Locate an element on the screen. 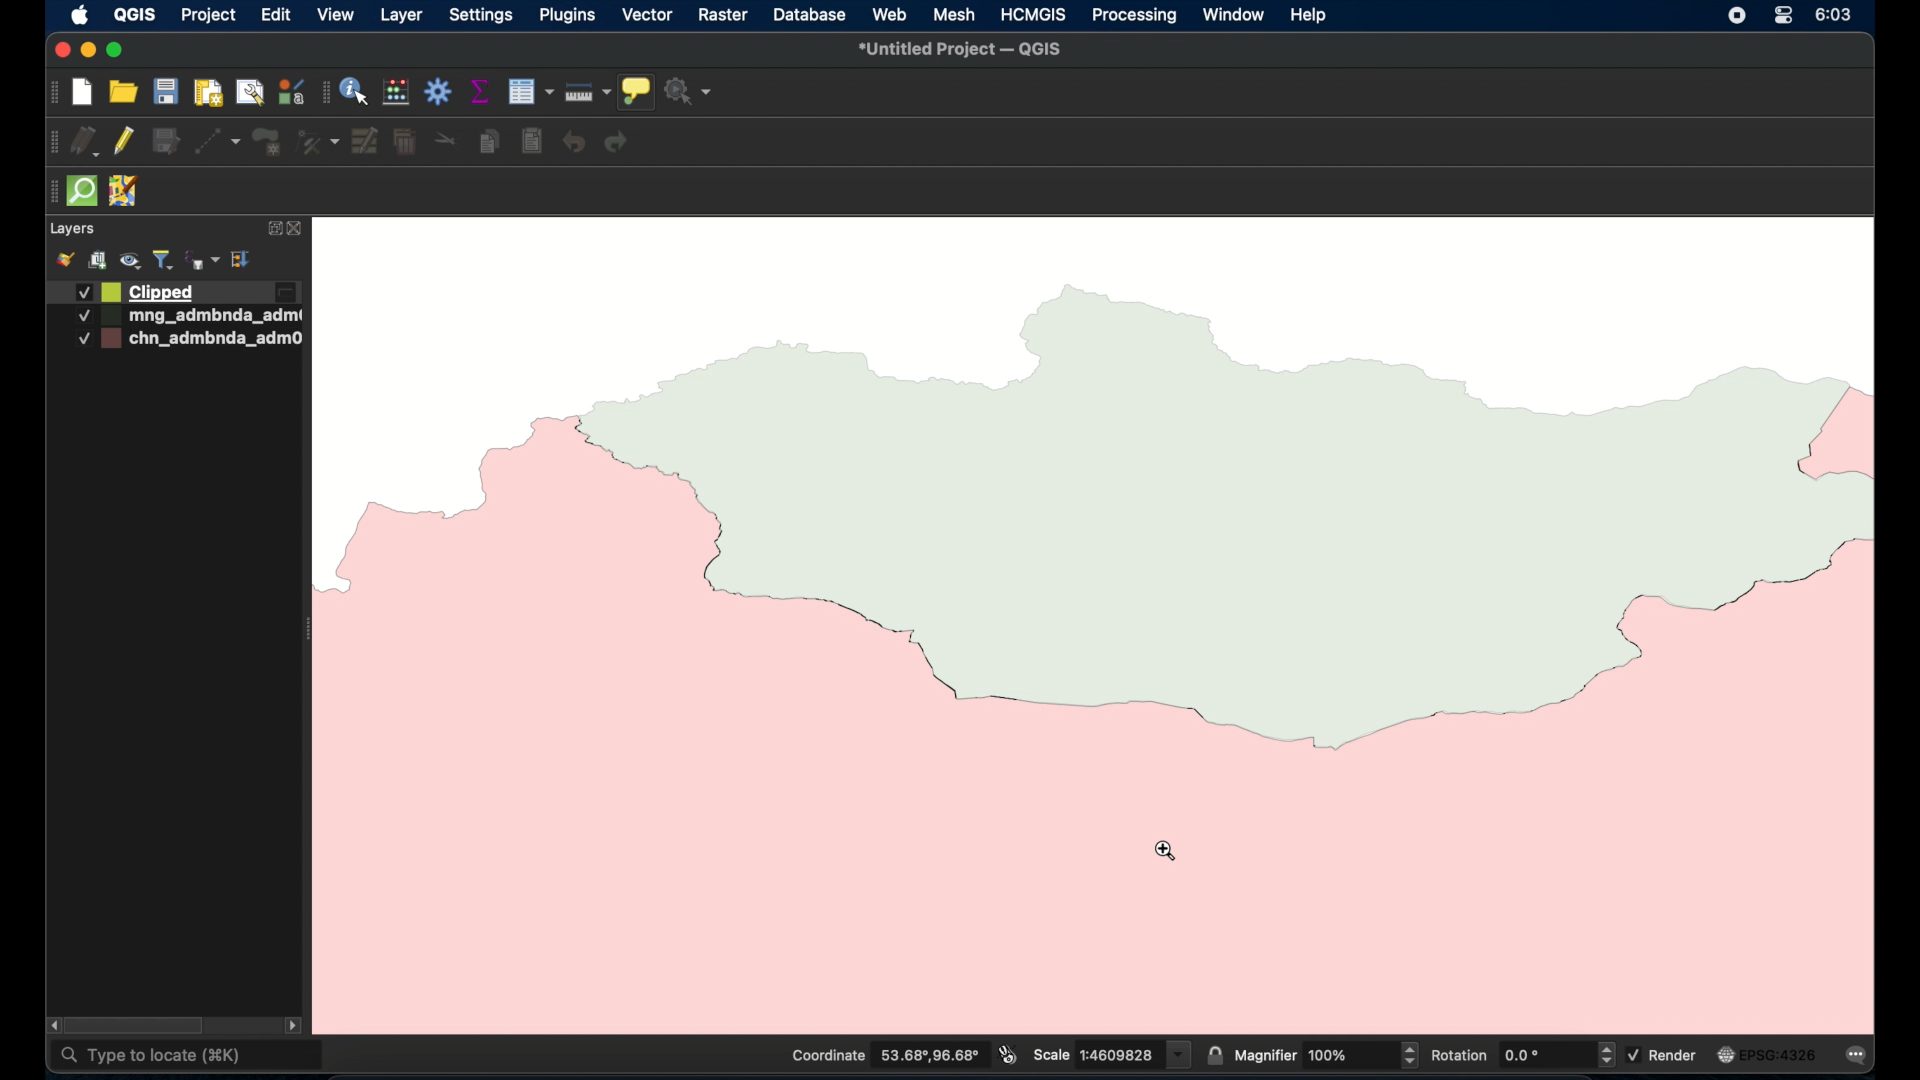  rotation is located at coordinates (1521, 1054).